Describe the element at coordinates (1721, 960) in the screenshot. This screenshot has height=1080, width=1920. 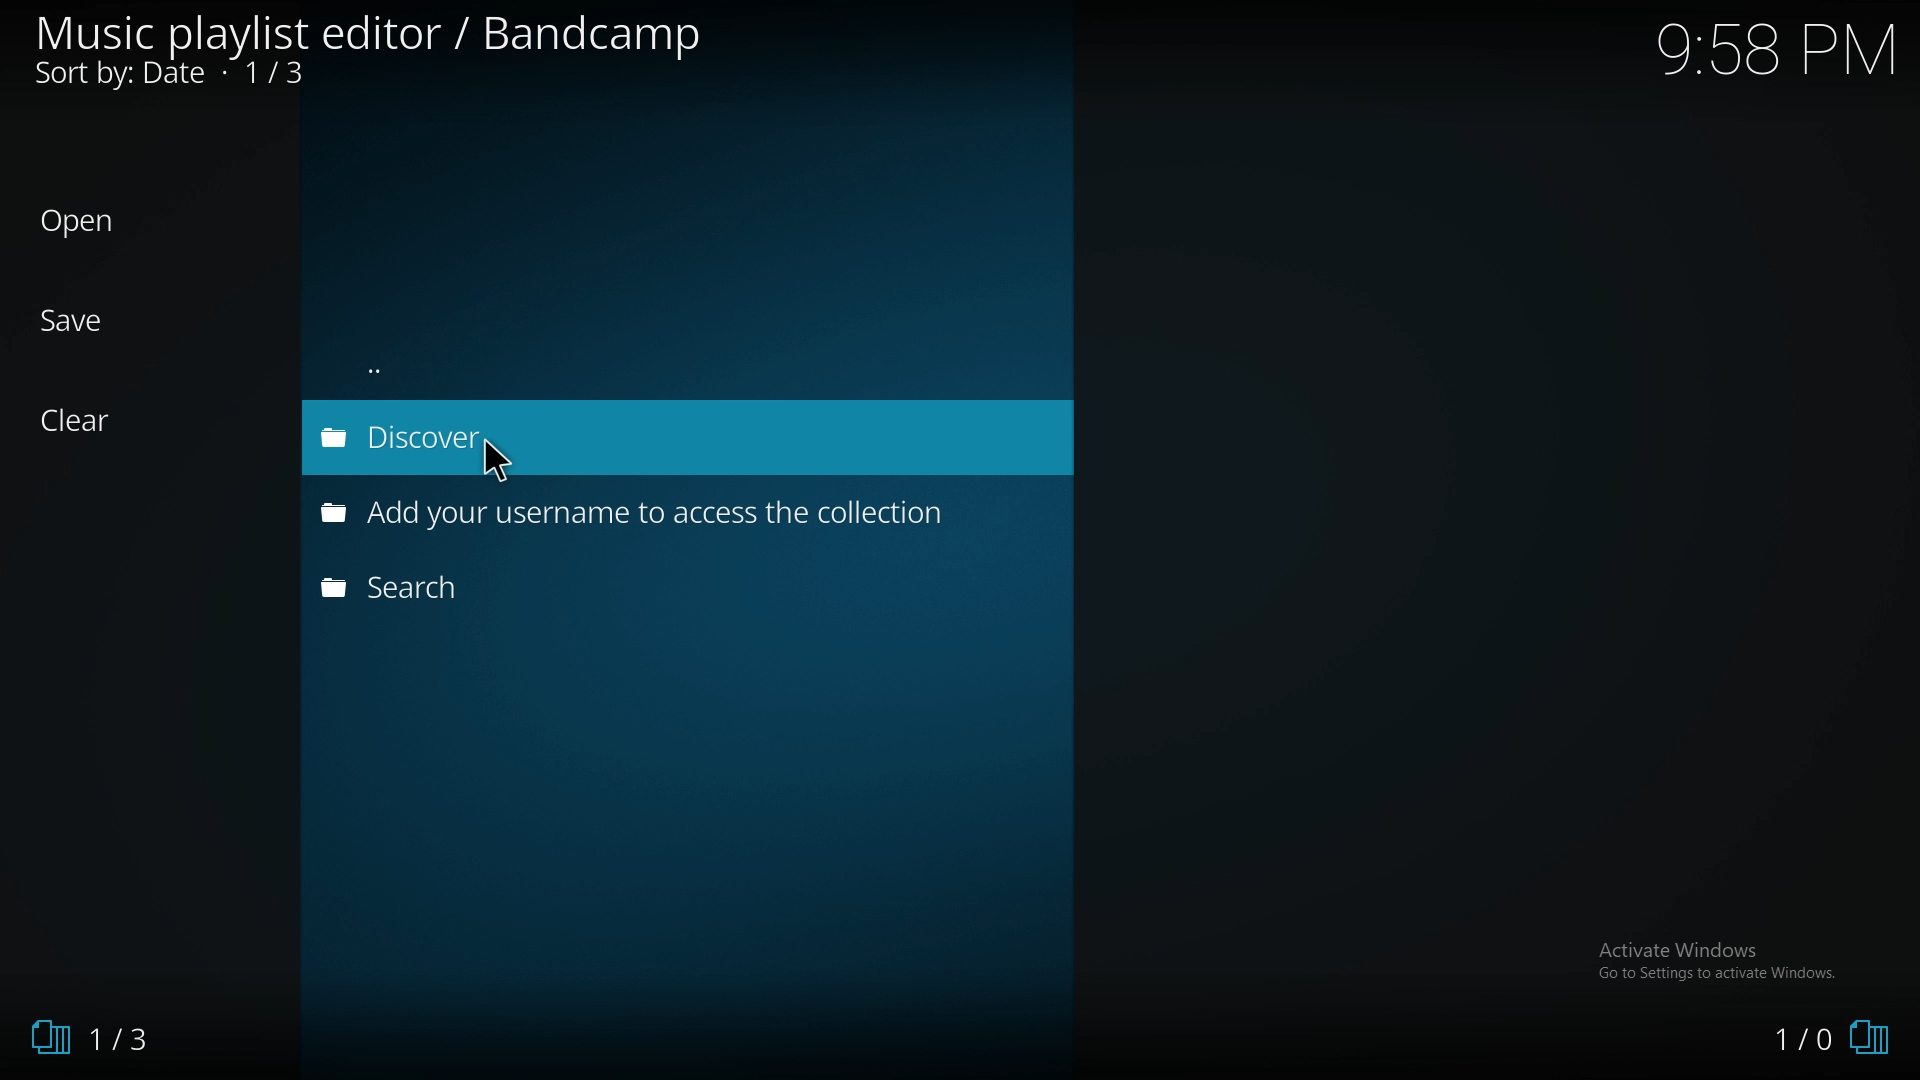
I see `Activate Windows, Go to settings to activate windows` at that location.